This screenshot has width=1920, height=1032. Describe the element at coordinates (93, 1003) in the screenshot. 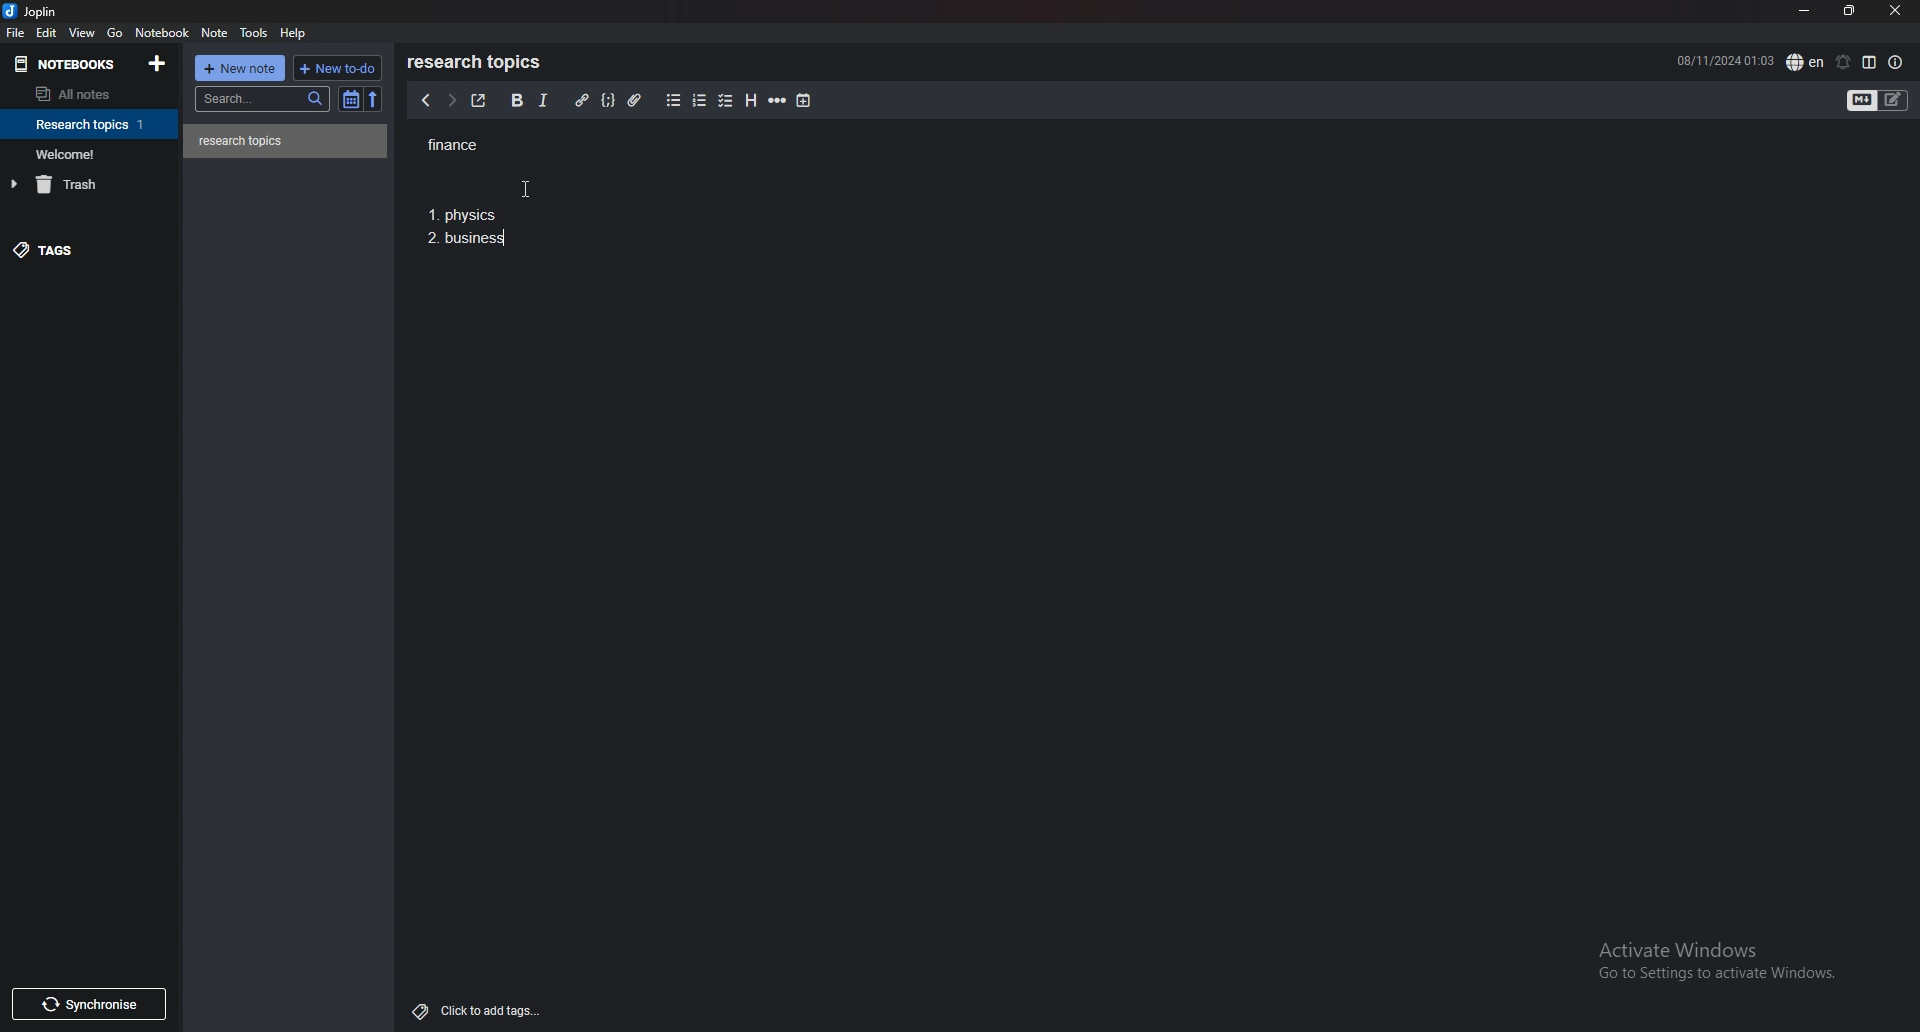

I see `Synchronise` at that location.